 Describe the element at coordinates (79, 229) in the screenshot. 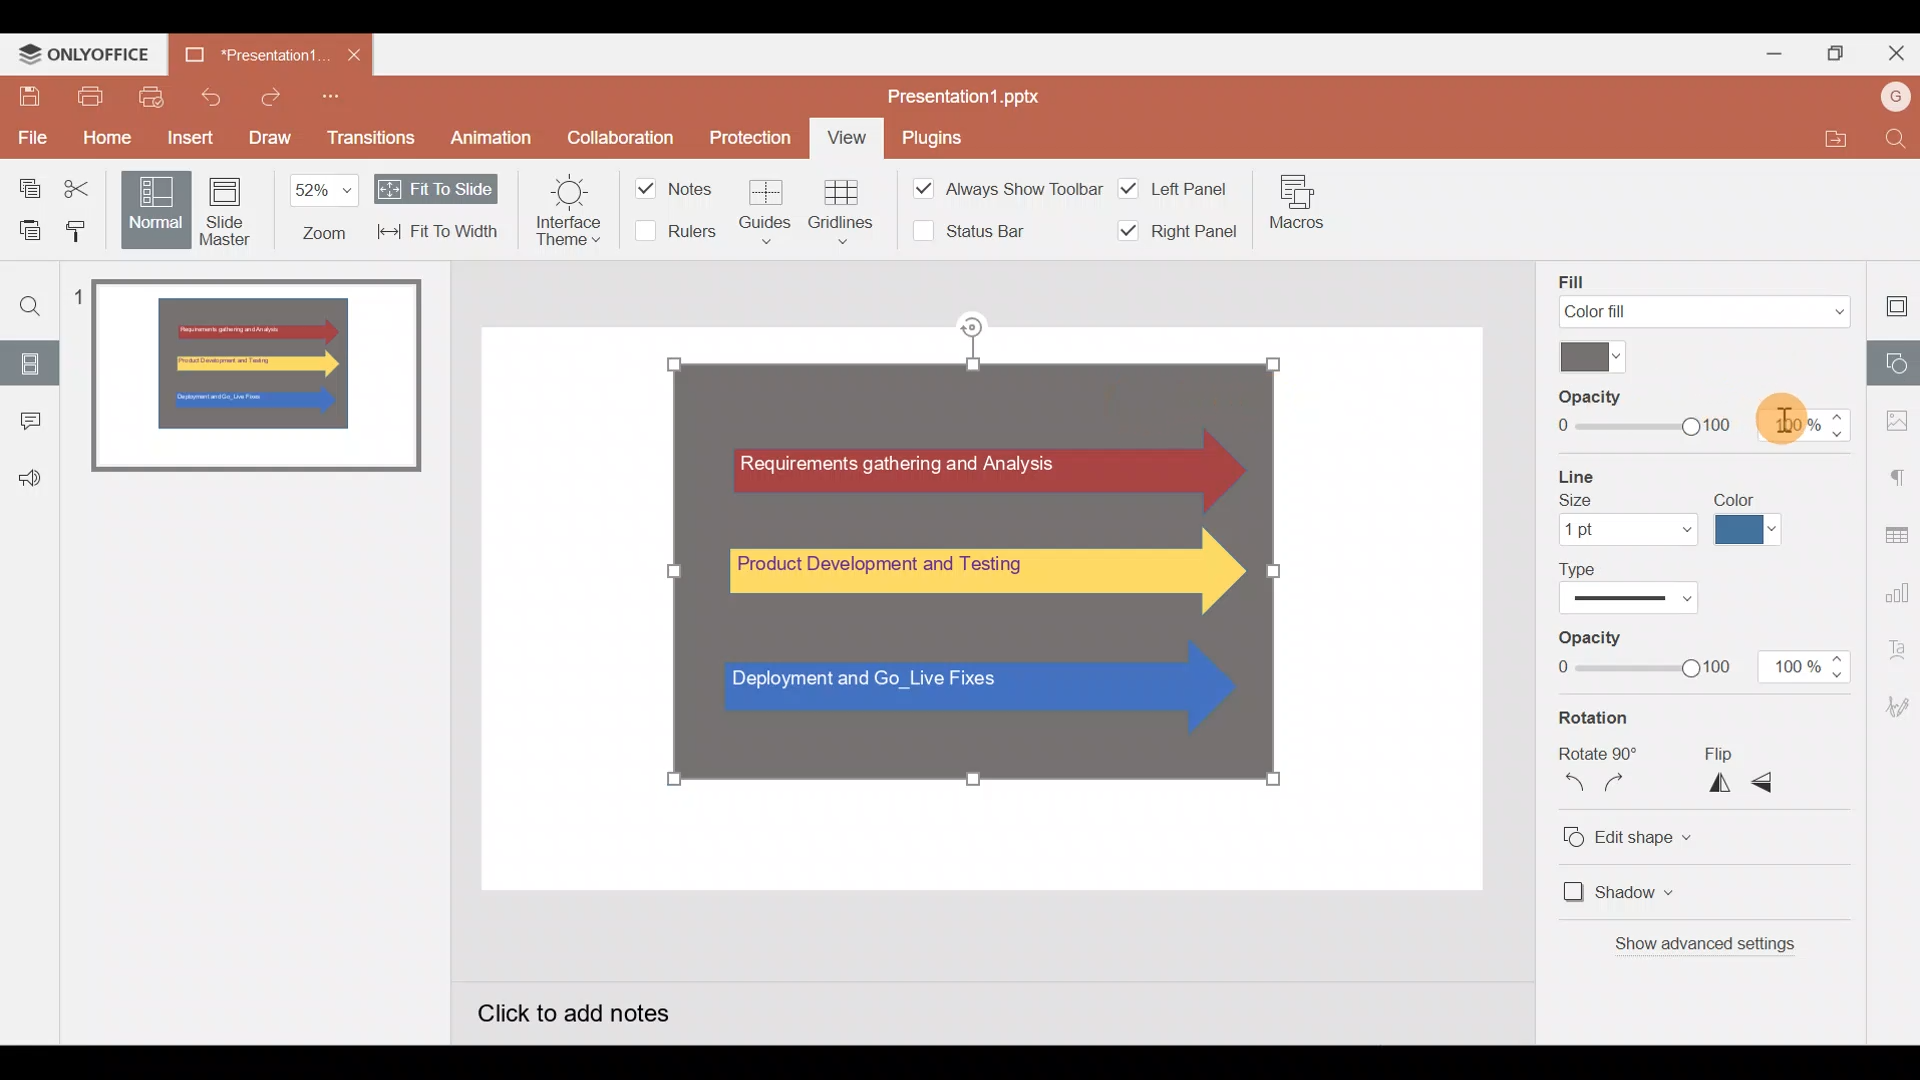

I see `Copy style` at that location.